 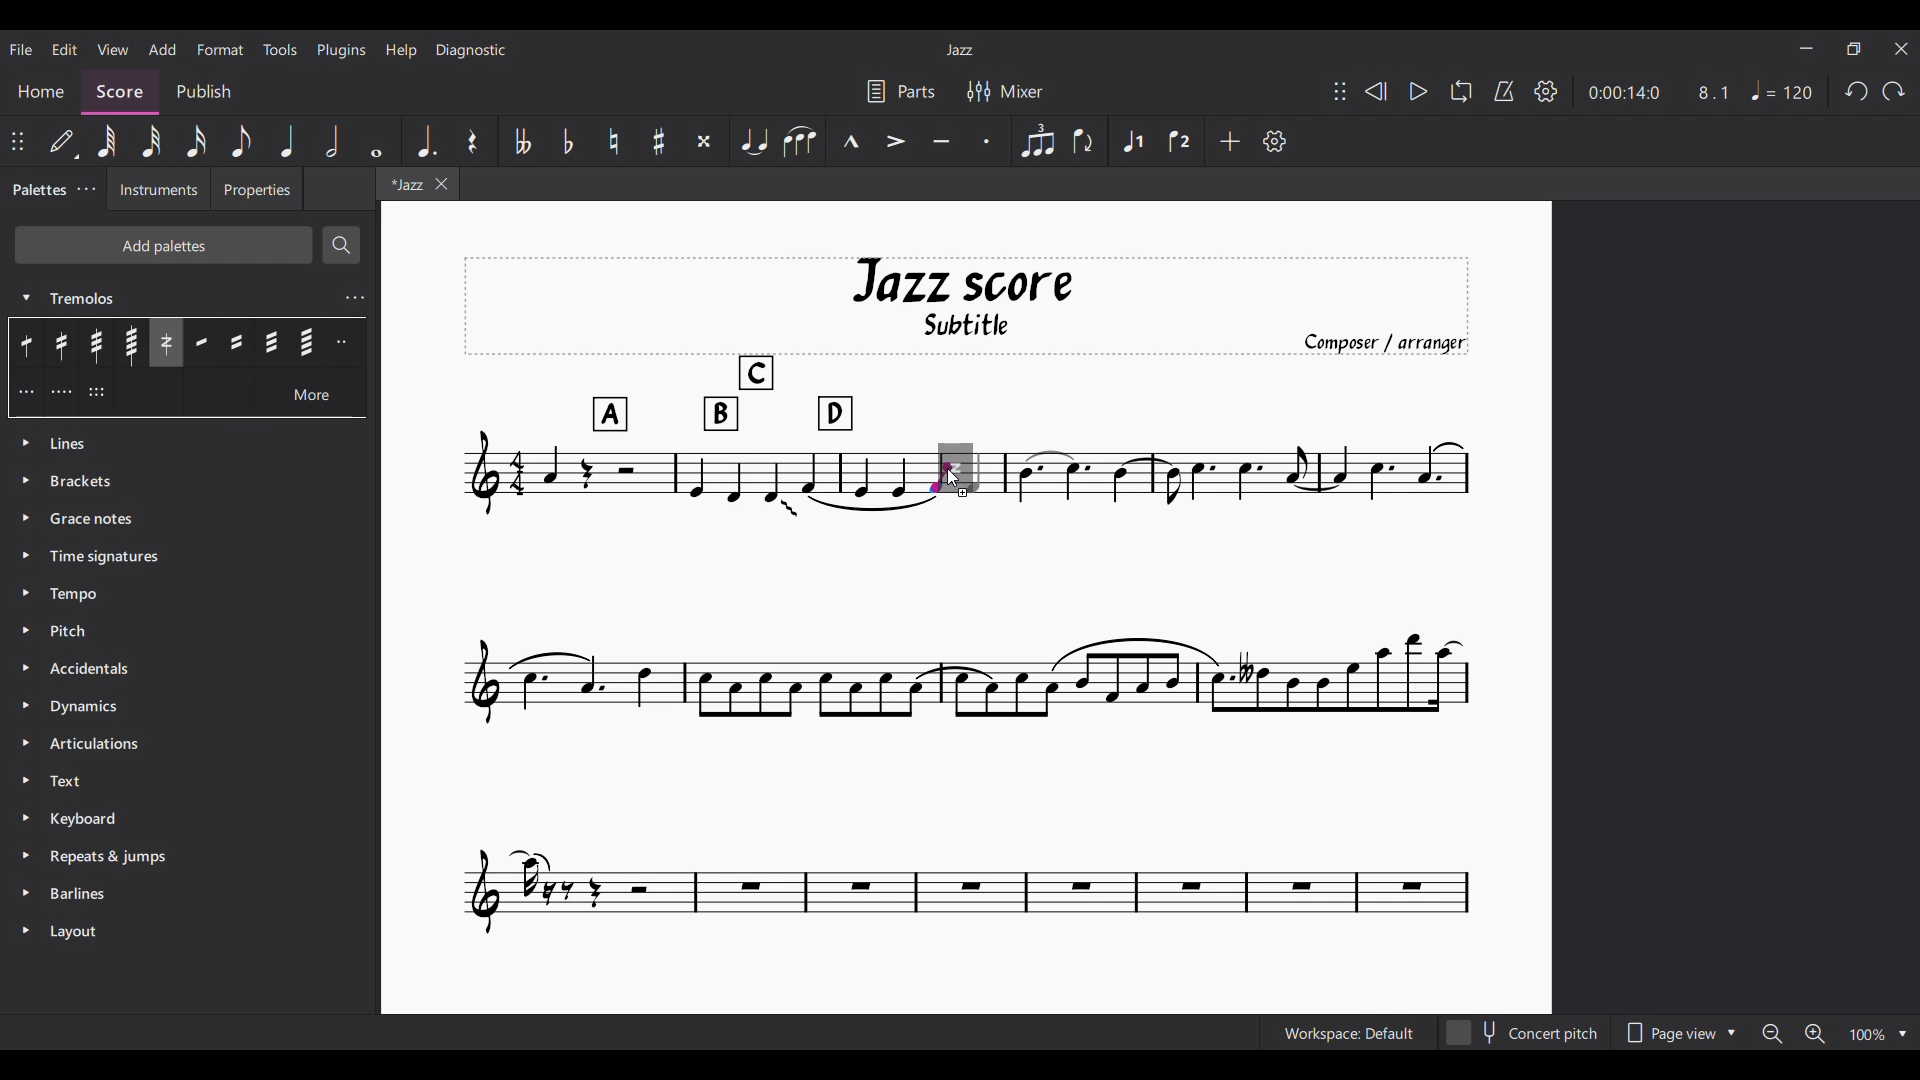 I want to click on Accidentals, so click(x=192, y=669).